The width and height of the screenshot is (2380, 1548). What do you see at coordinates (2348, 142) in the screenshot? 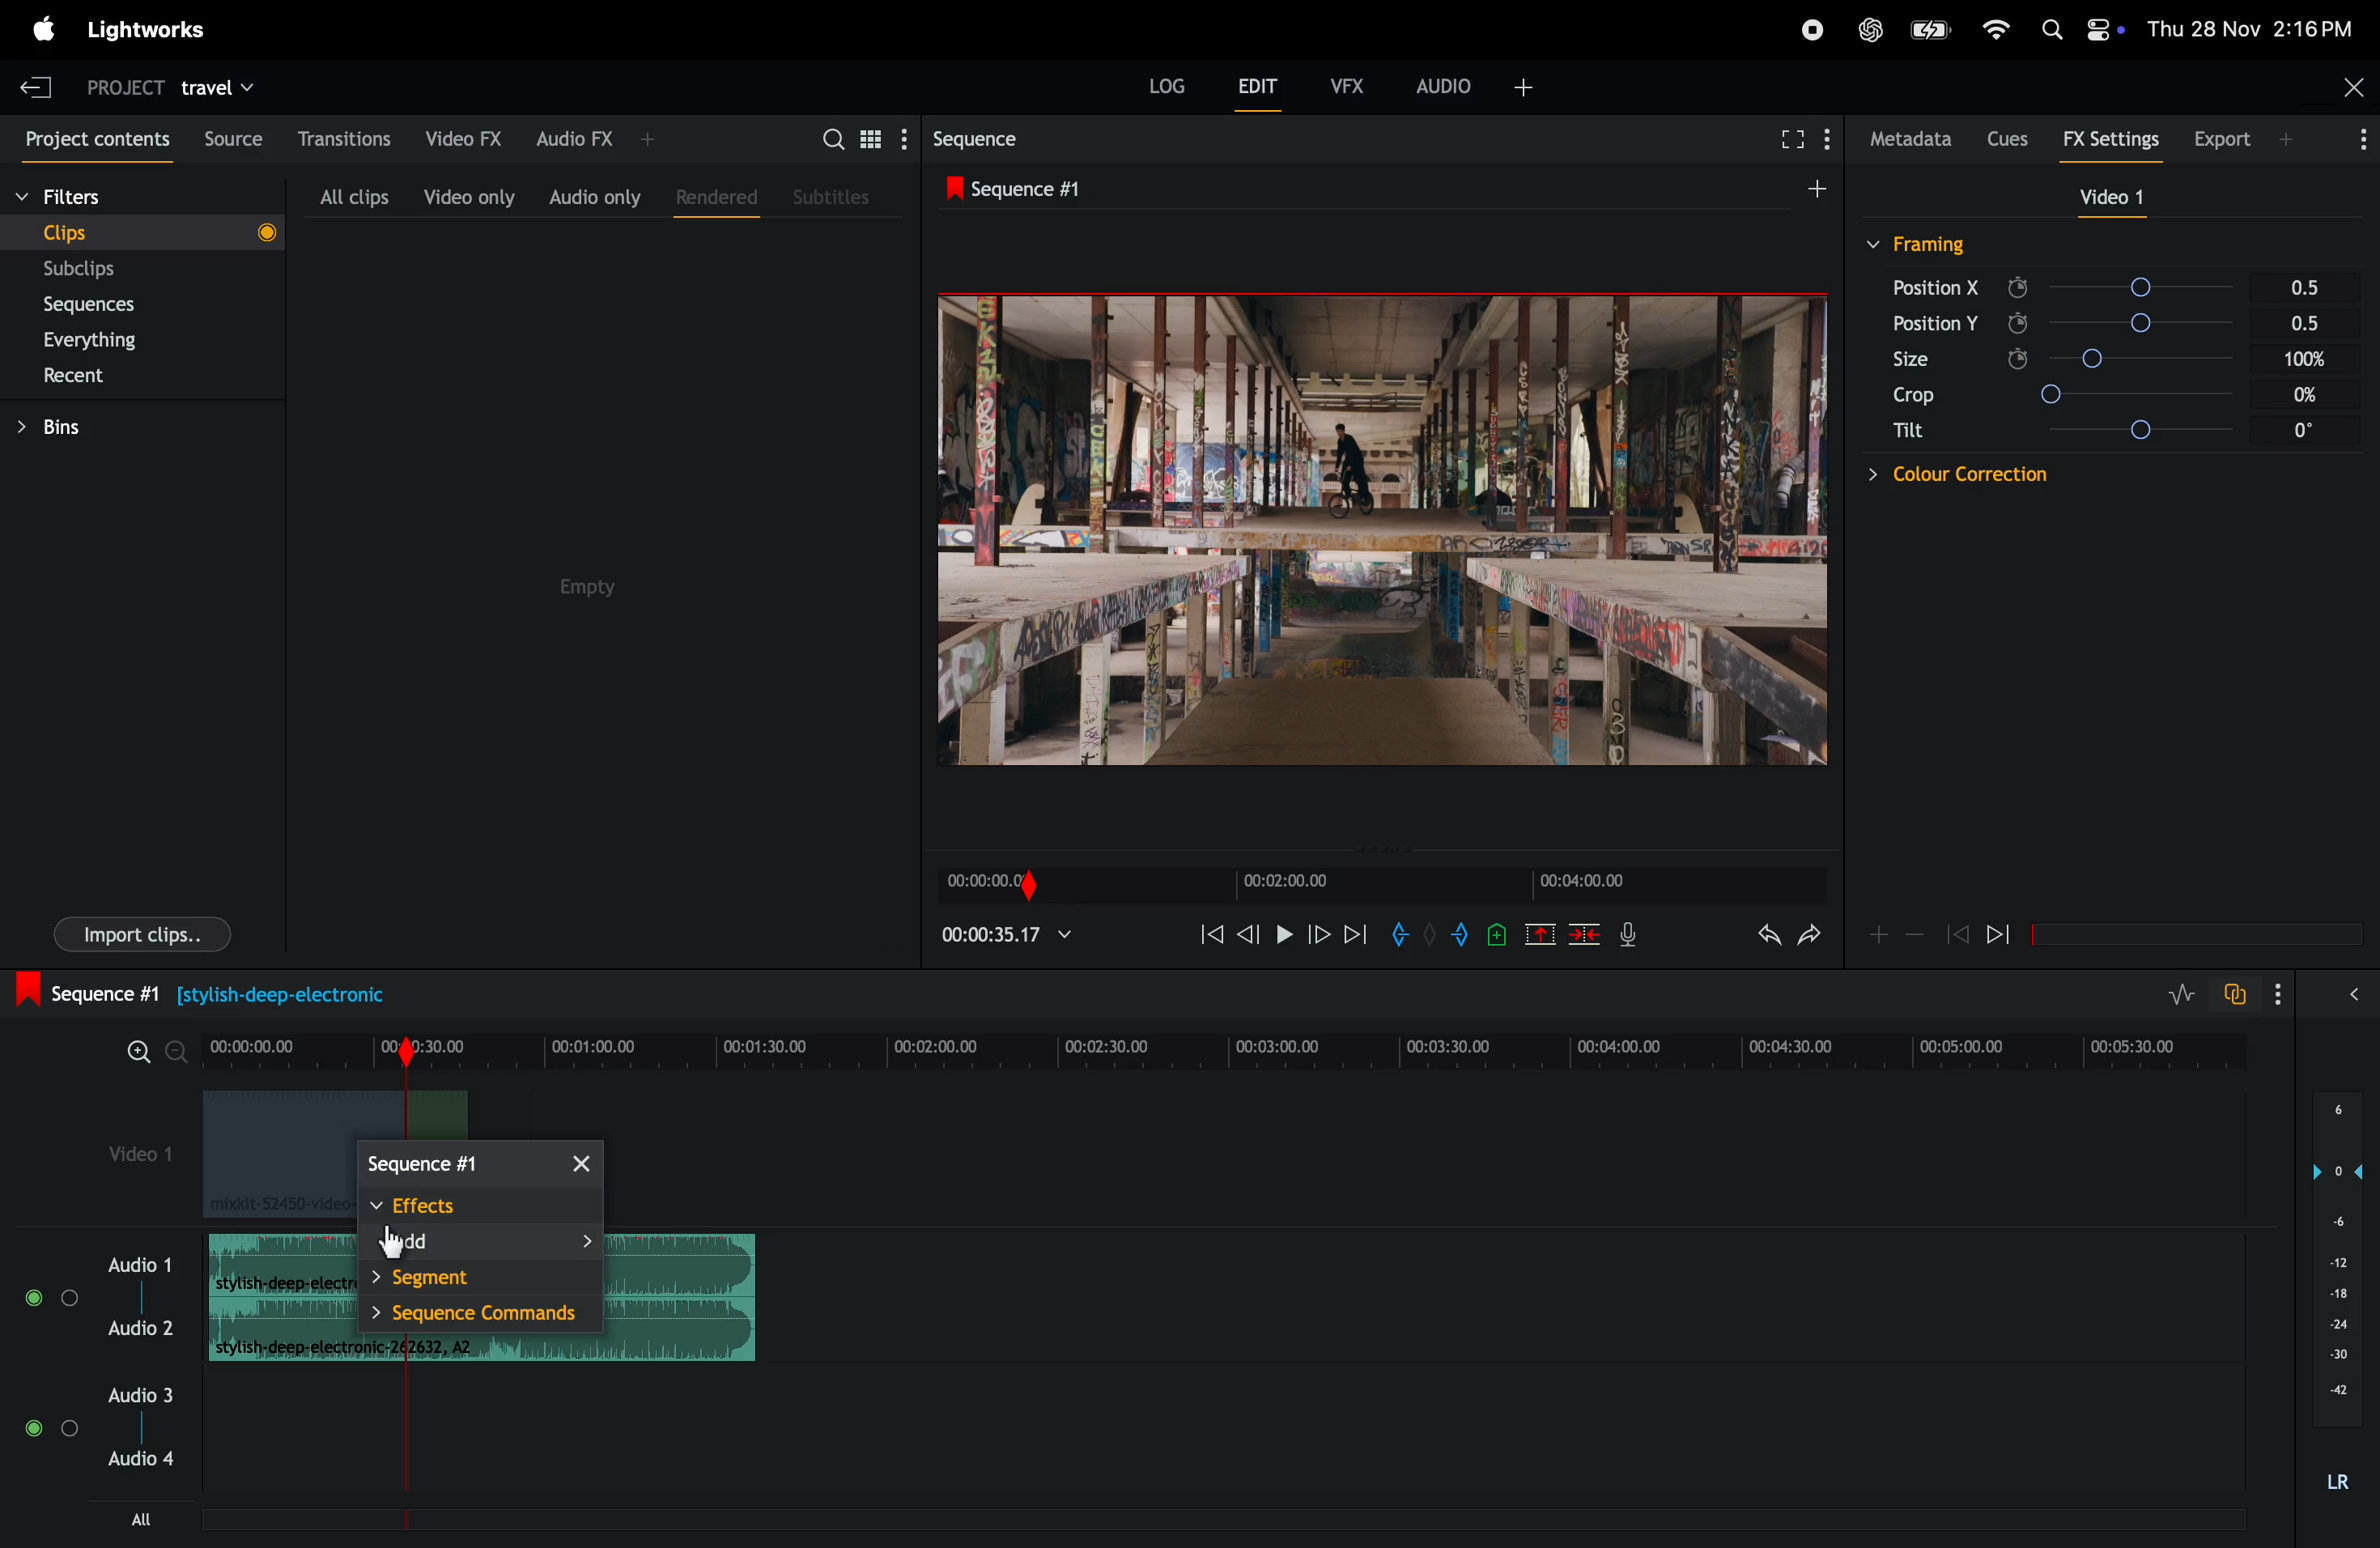
I see `options` at bounding box center [2348, 142].